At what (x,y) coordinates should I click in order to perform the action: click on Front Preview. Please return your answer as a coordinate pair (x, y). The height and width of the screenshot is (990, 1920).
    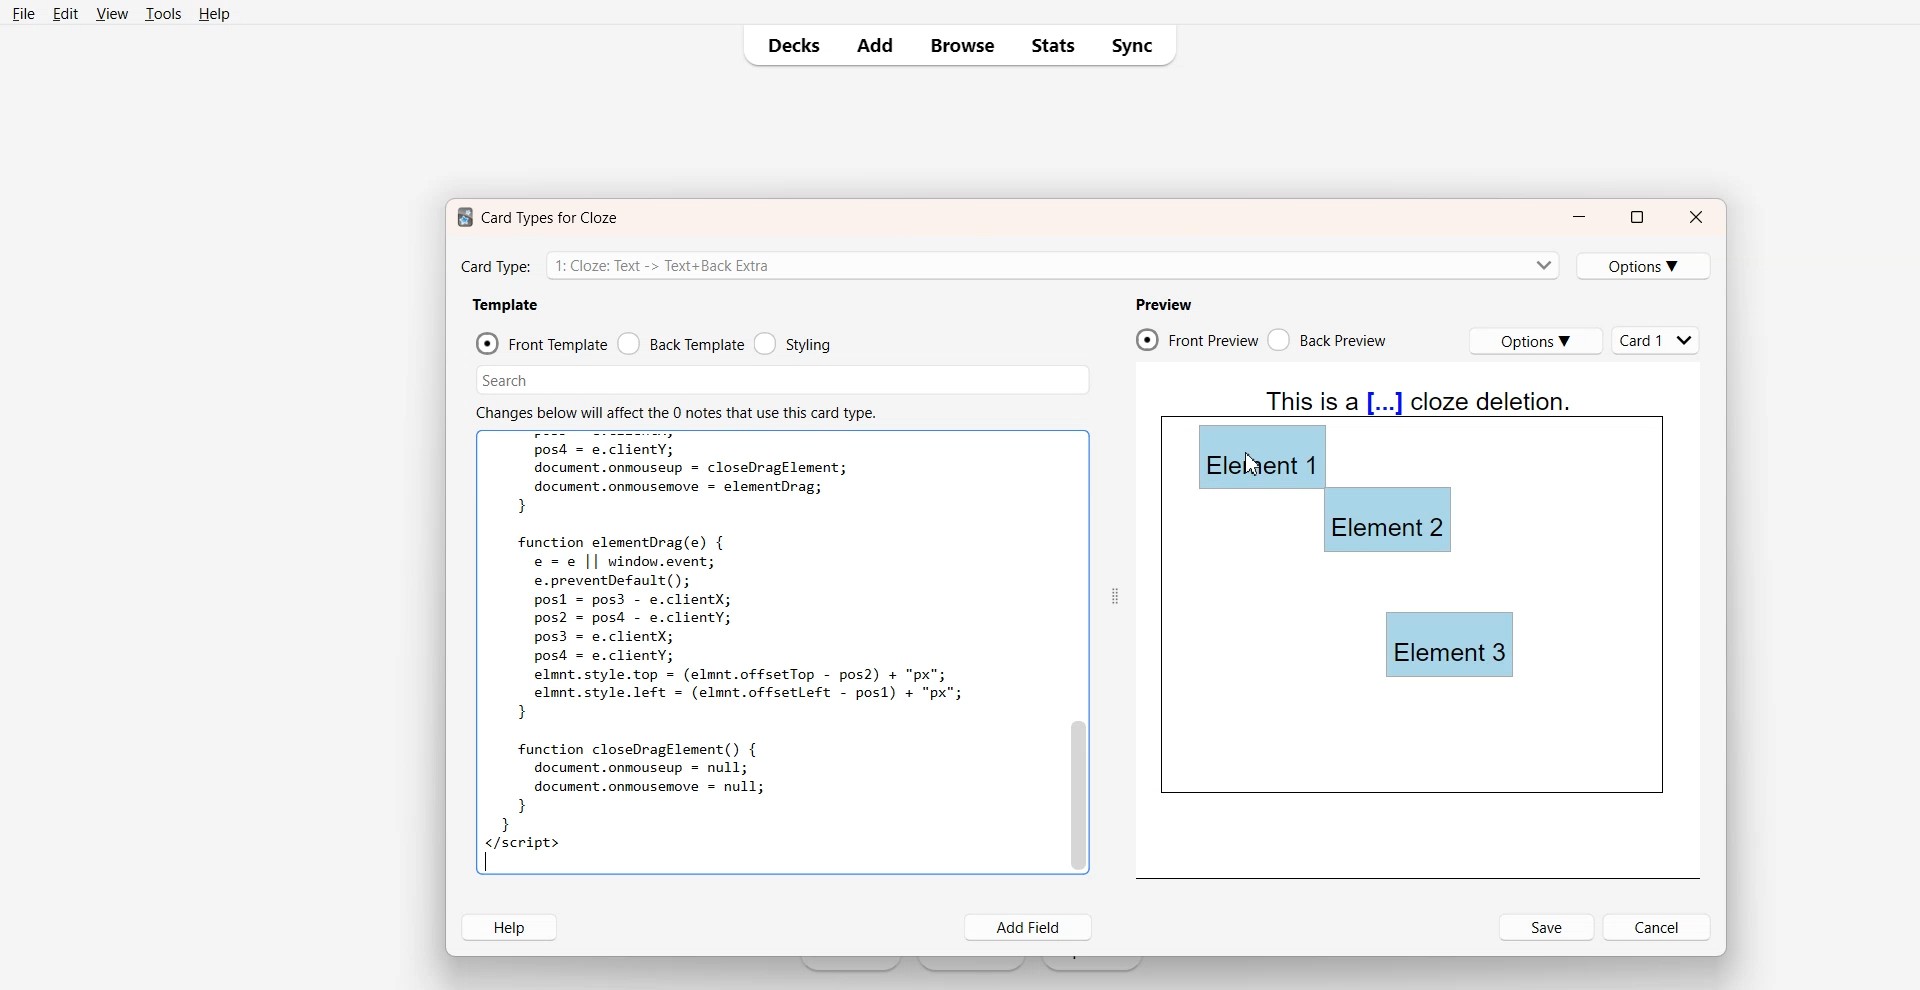
    Looking at the image, I should click on (1197, 339).